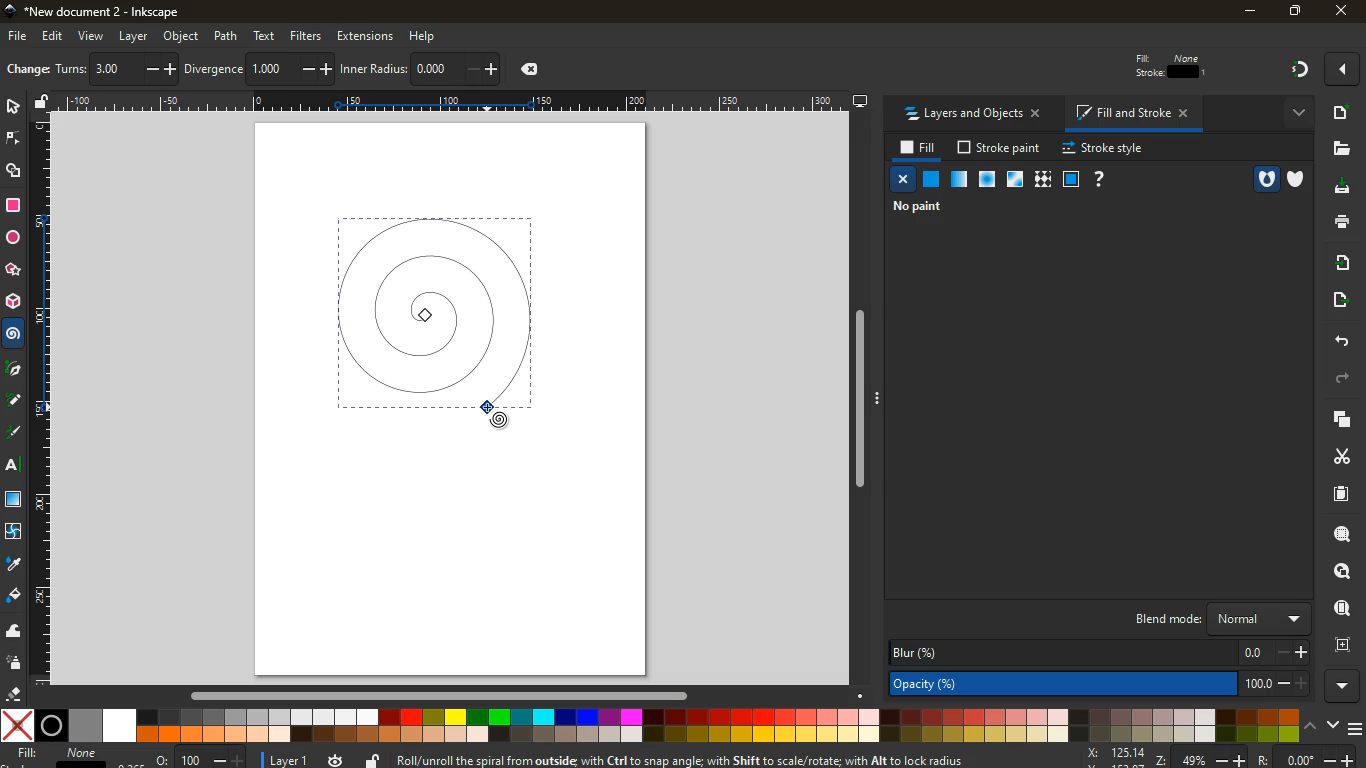  Describe the element at coordinates (1313, 725) in the screenshot. I see `up` at that location.